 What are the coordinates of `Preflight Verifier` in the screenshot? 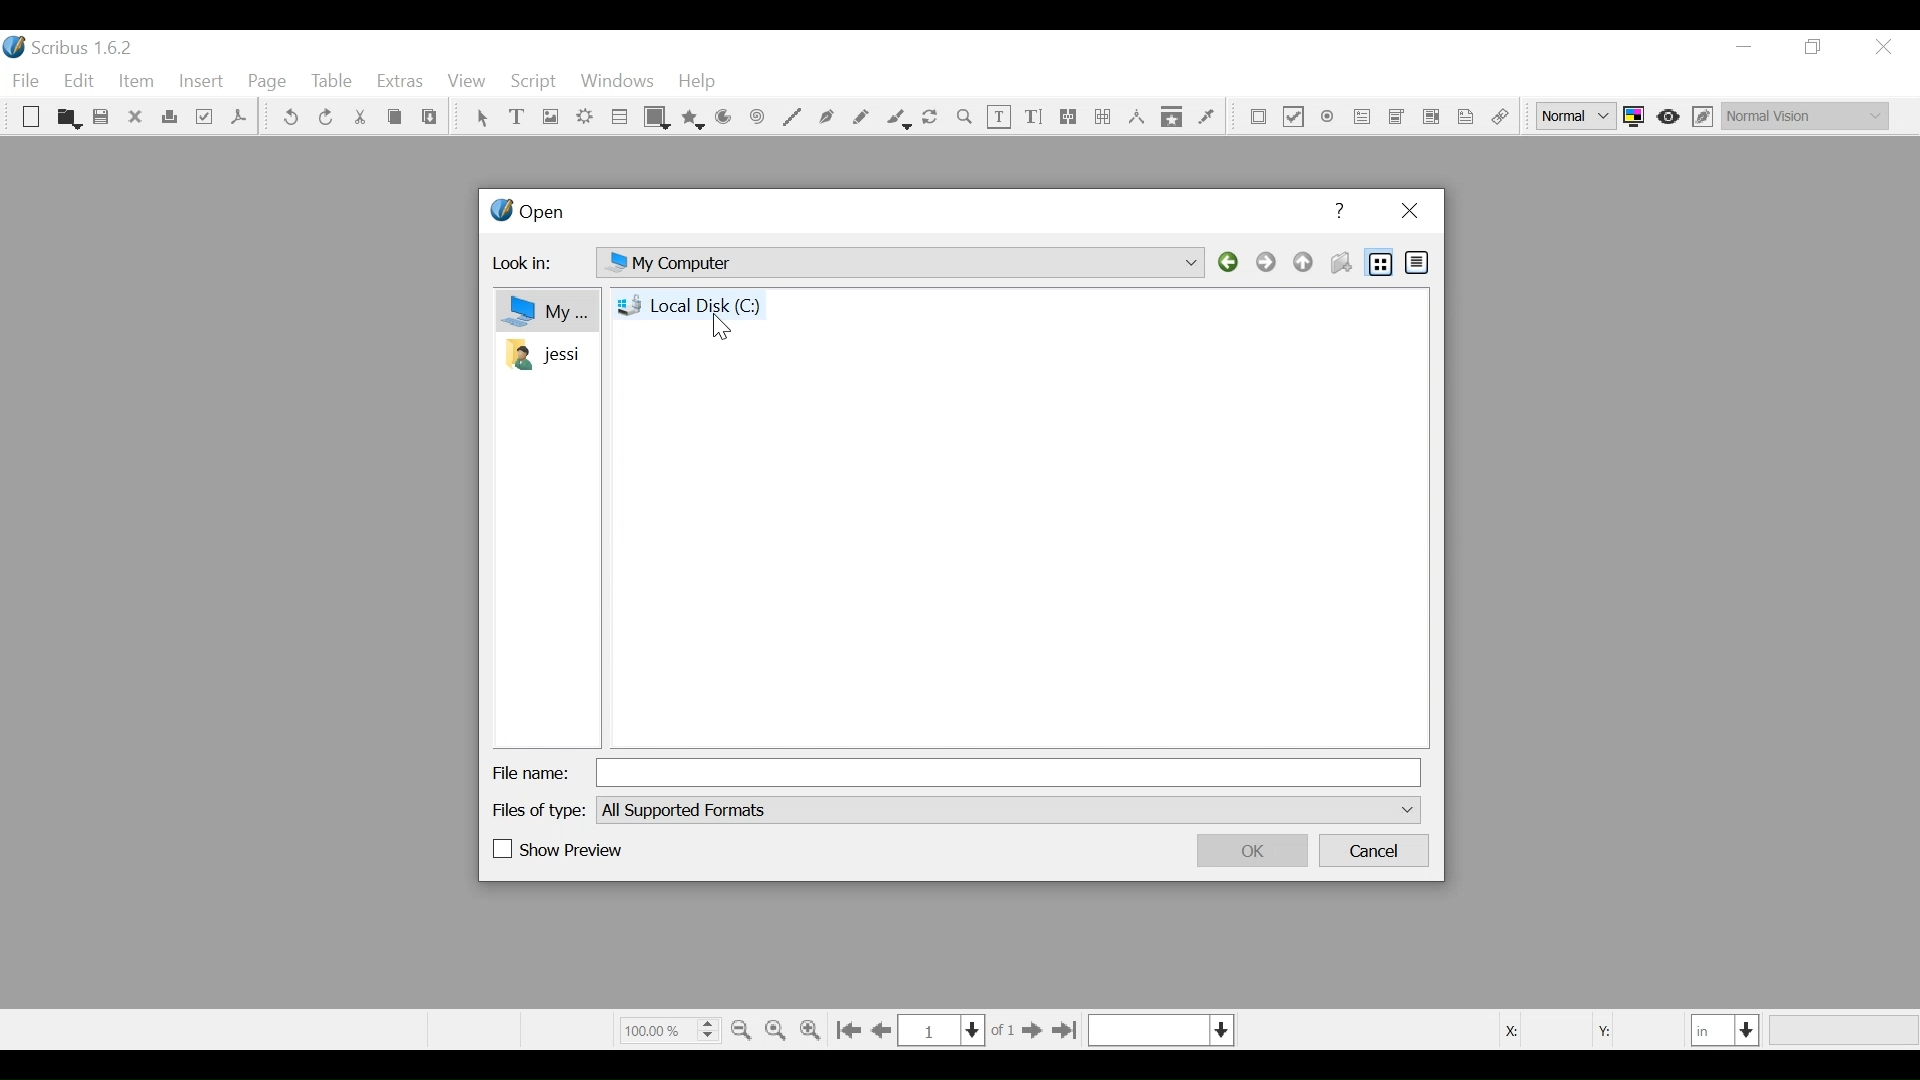 It's located at (206, 119).